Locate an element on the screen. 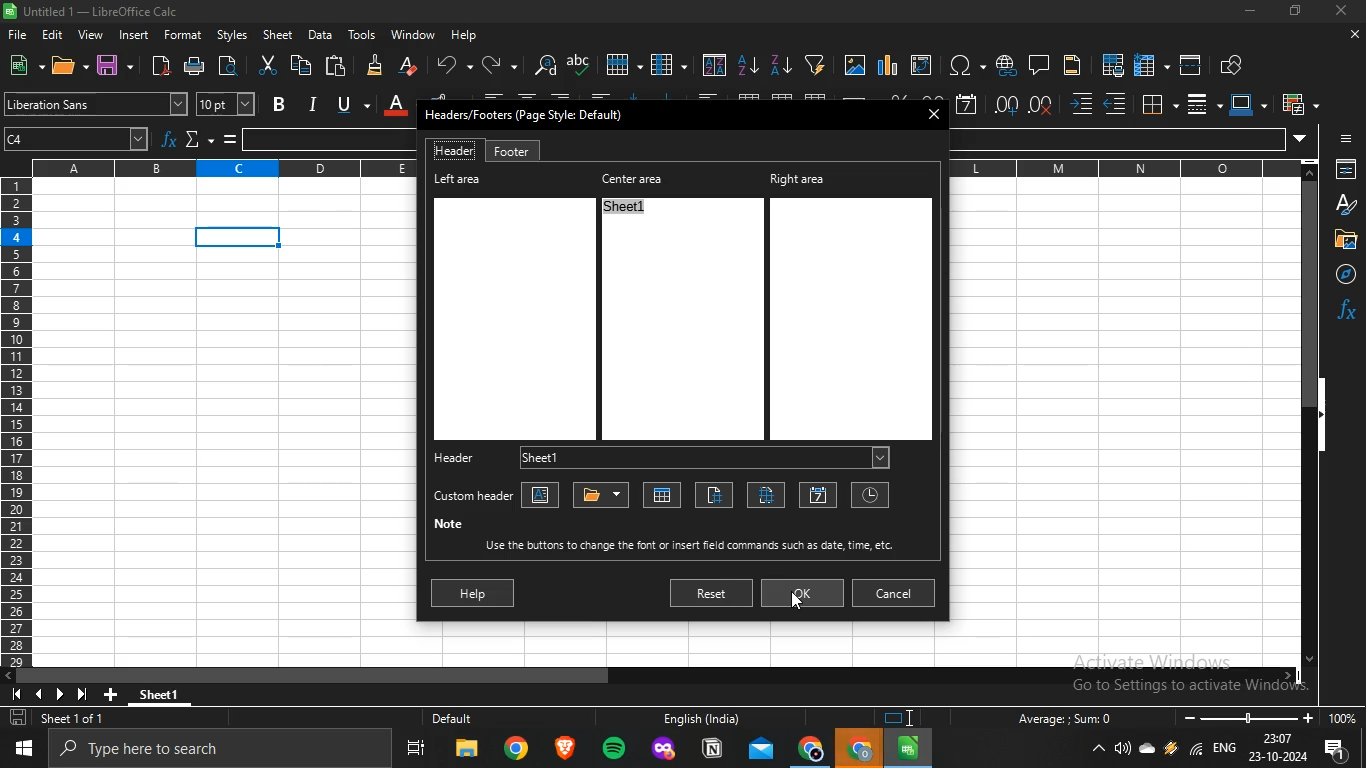 This screenshot has height=768, width=1366. help is located at coordinates (467, 36).